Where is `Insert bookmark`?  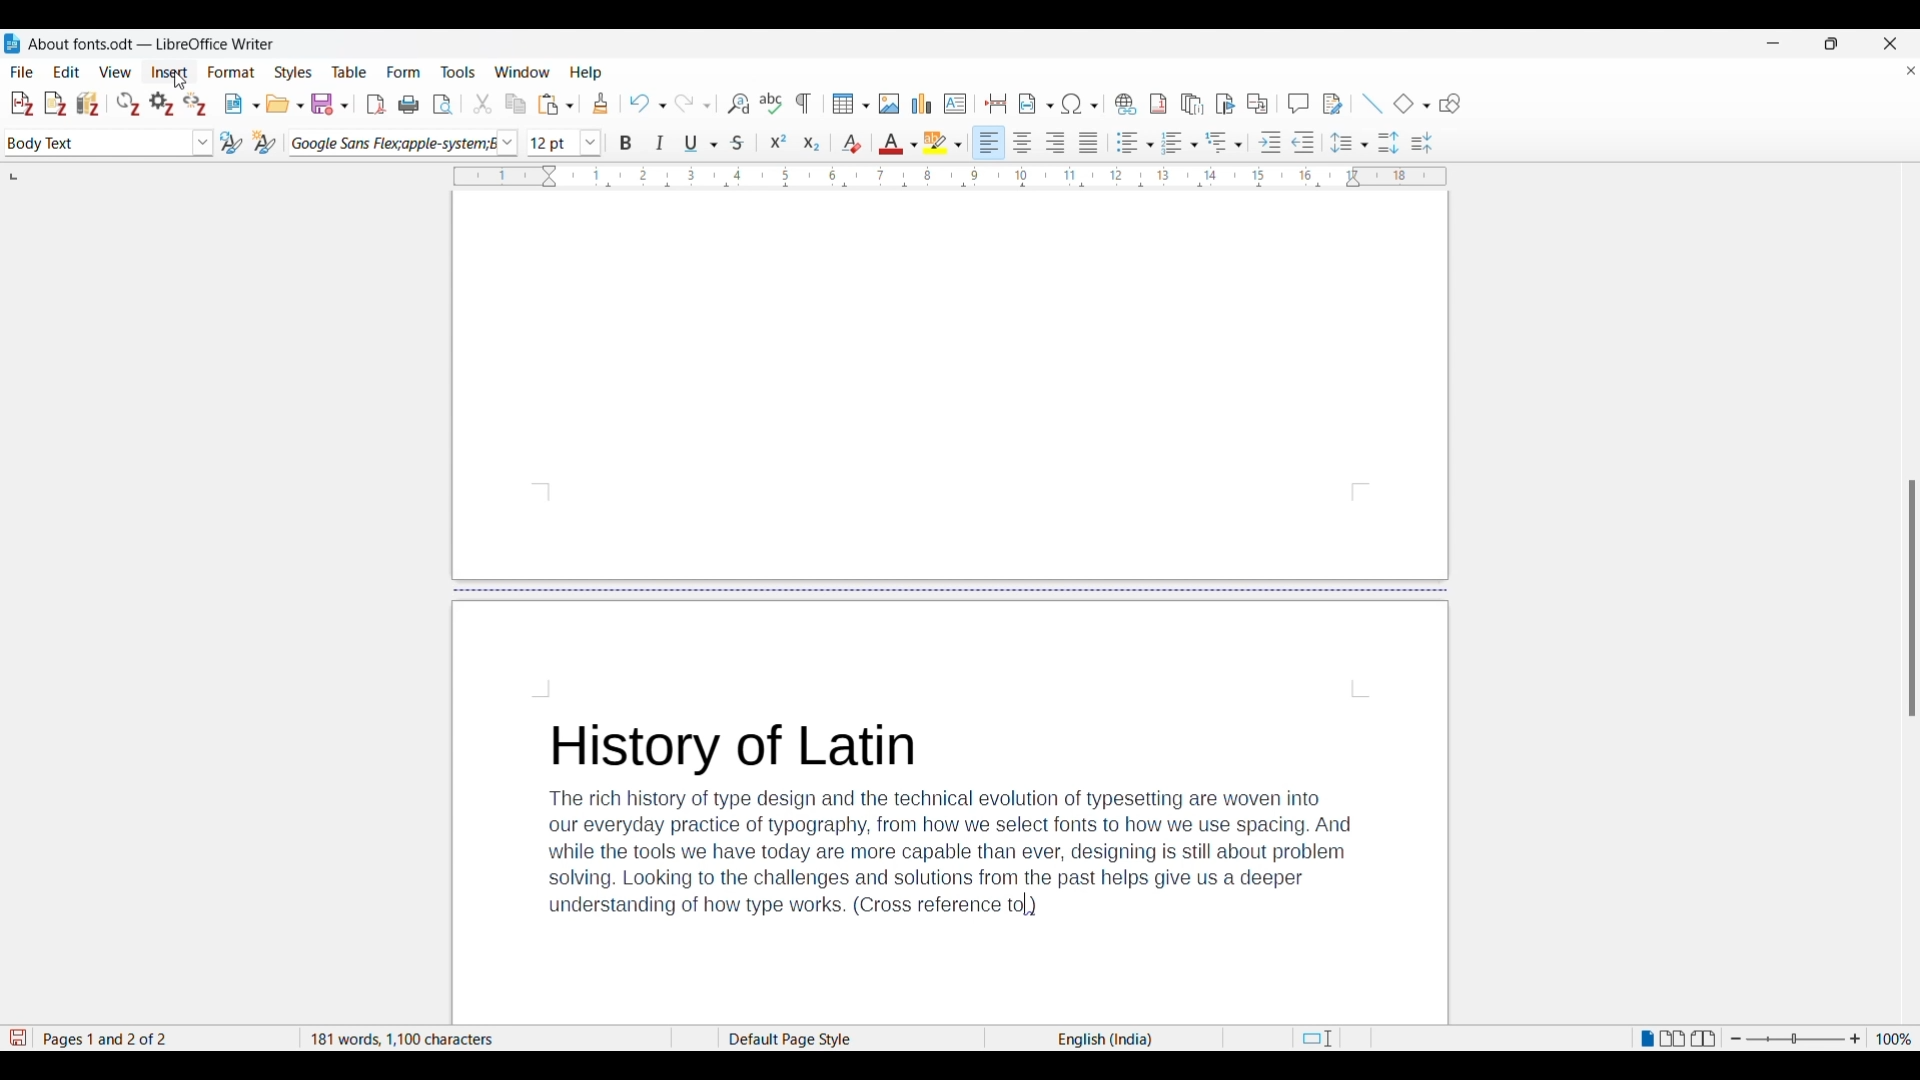 Insert bookmark is located at coordinates (1226, 105).